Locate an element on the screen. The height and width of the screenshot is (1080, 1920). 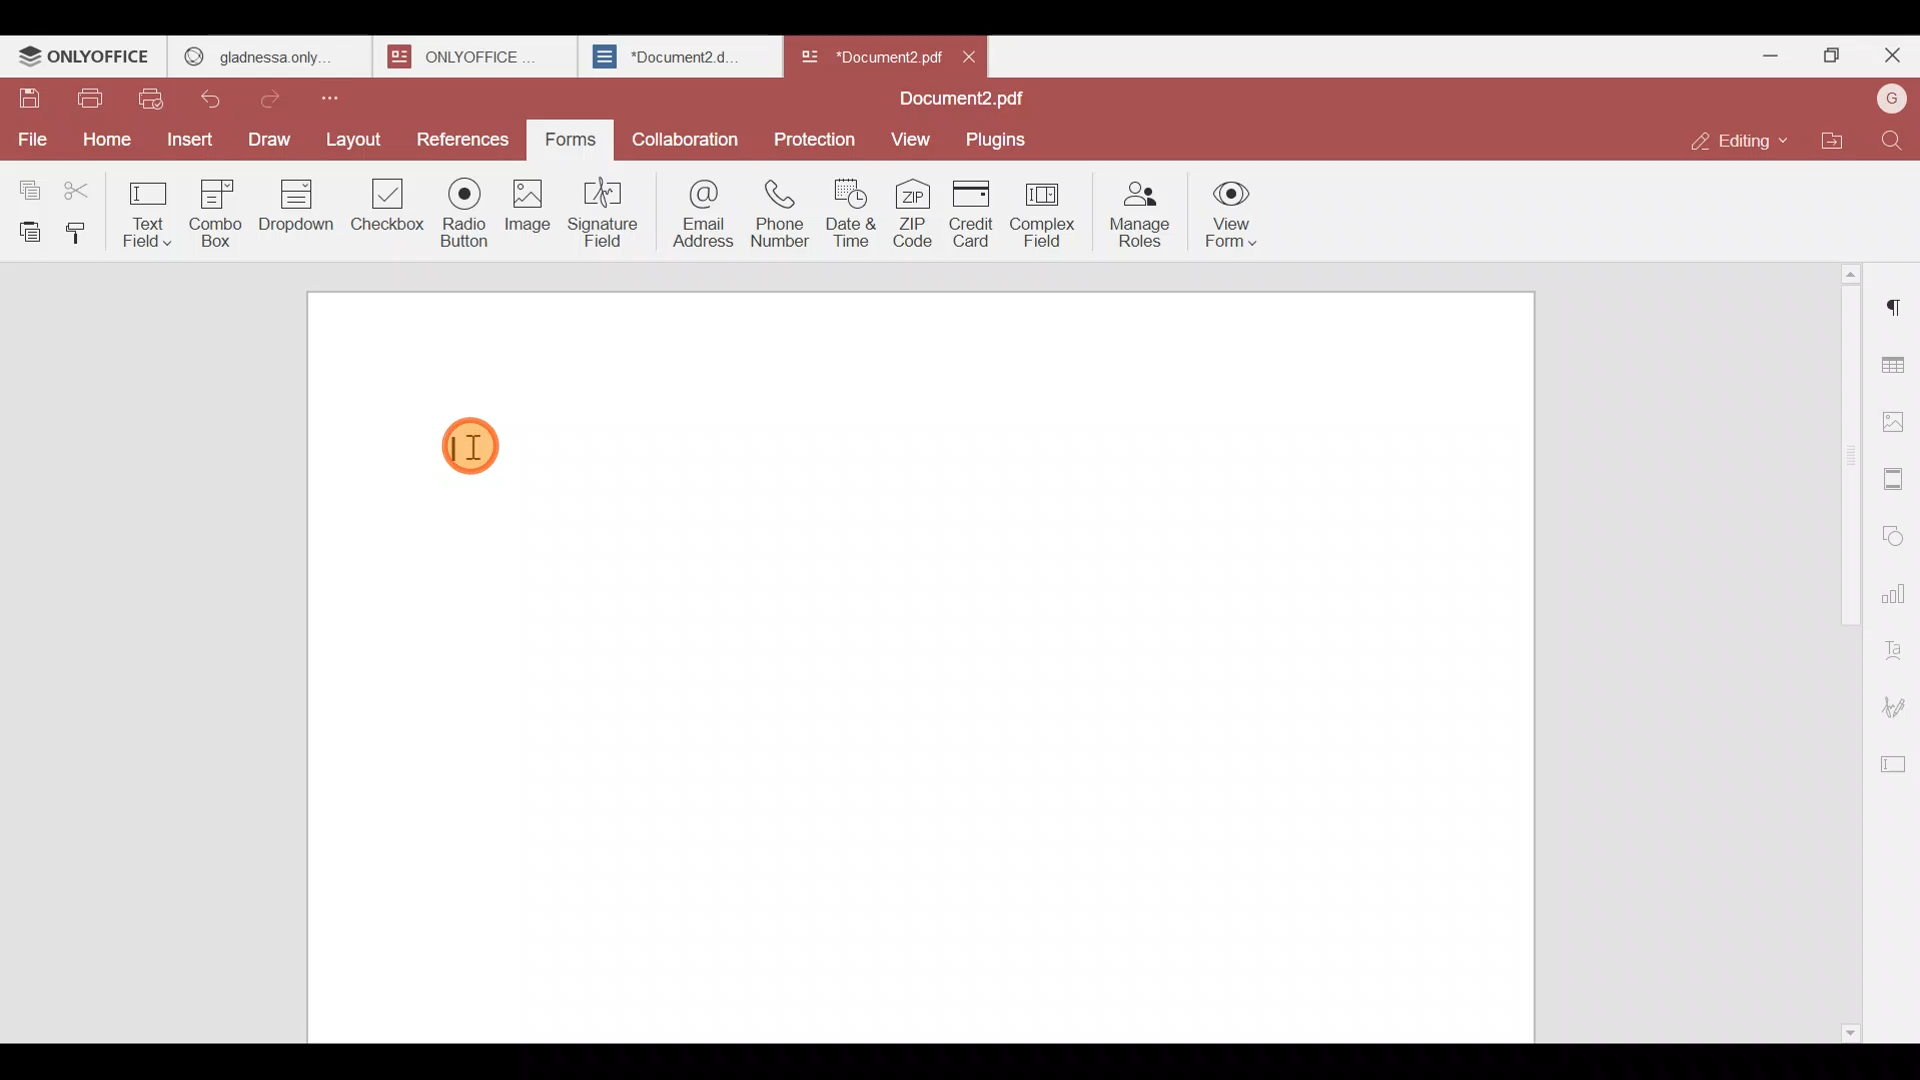
Checkbox is located at coordinates (383, 210).